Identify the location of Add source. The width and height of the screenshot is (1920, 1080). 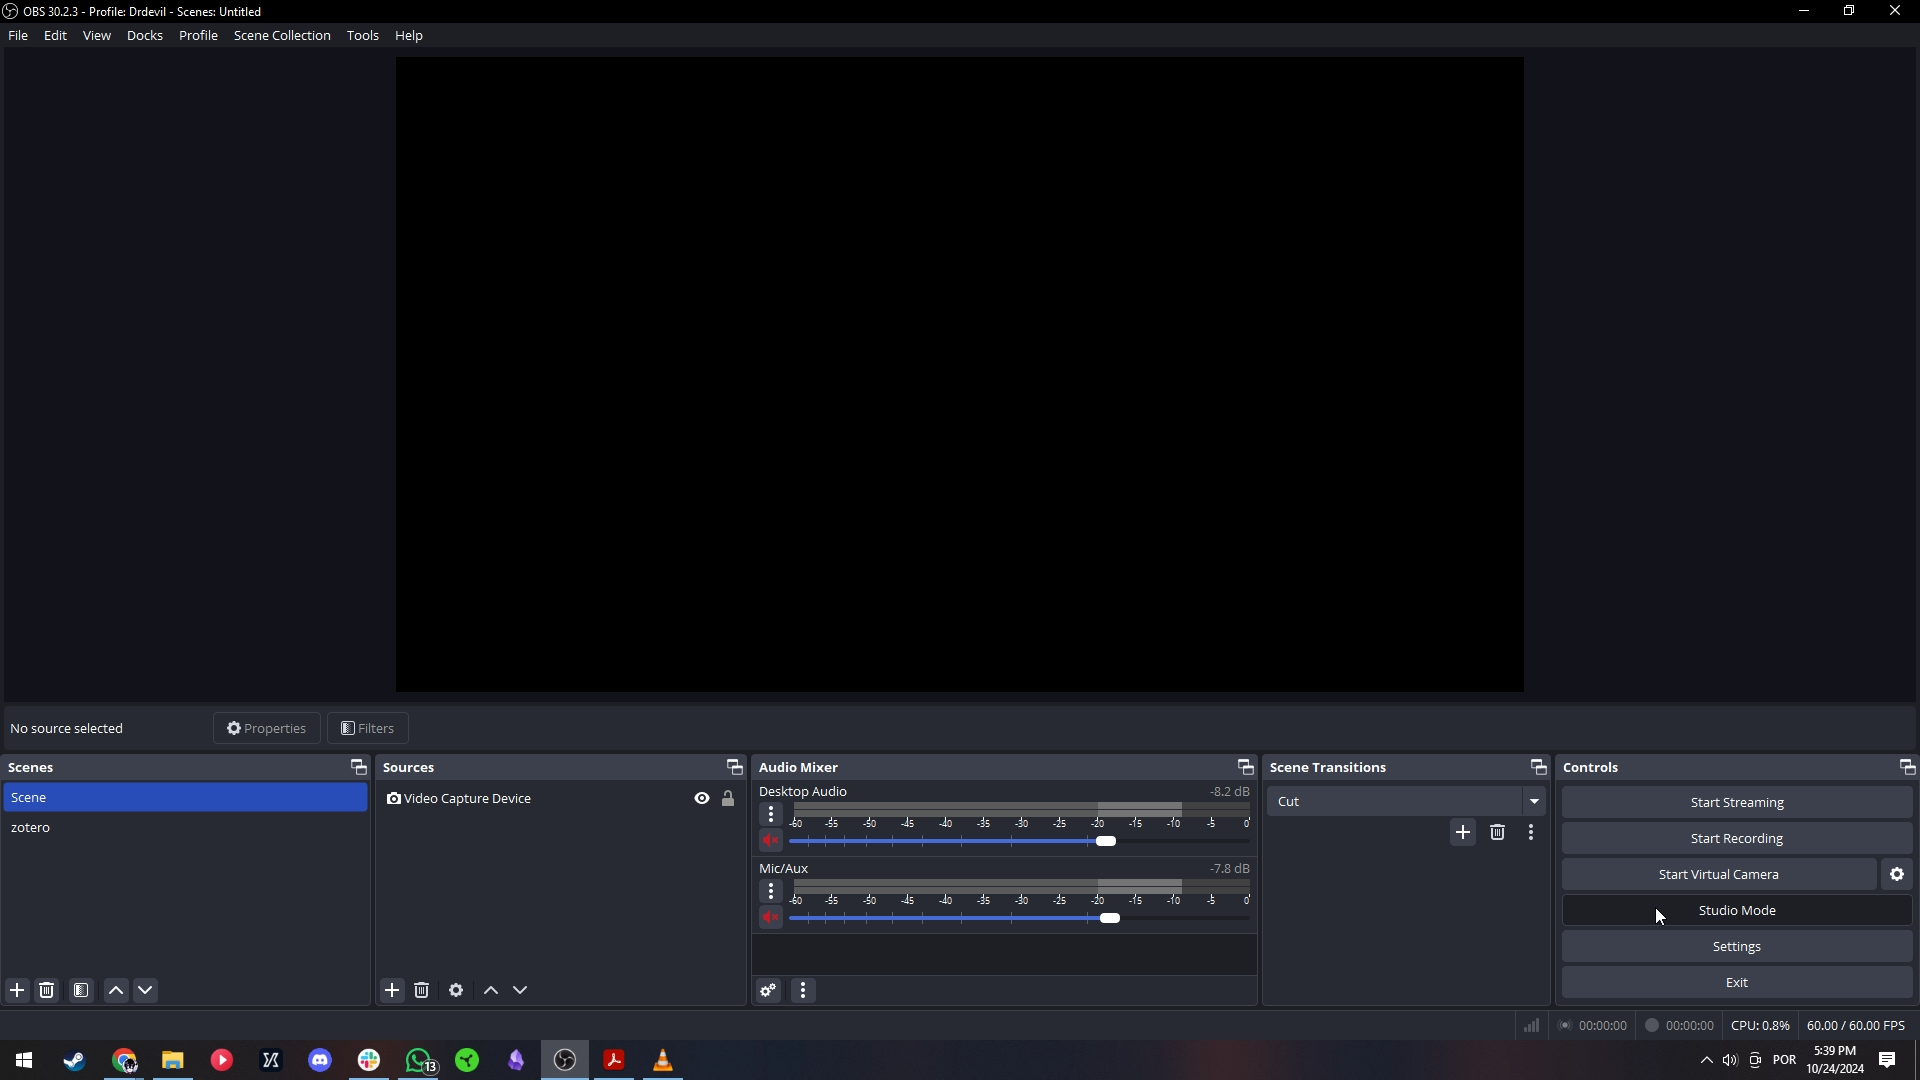
(392, 990).